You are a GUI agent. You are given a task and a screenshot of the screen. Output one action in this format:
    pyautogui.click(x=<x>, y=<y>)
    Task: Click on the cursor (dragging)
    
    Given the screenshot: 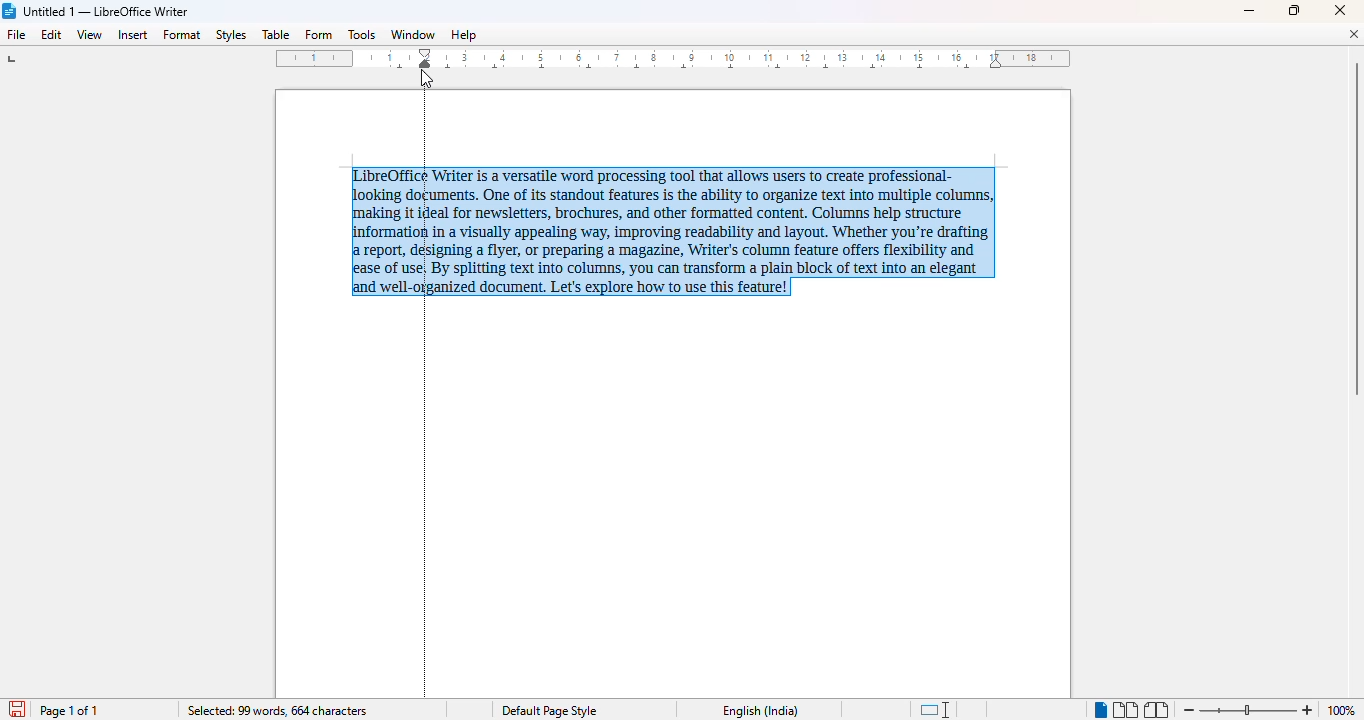 What is the action you would take?
    pyautogui.click(x=424, y=78)
    